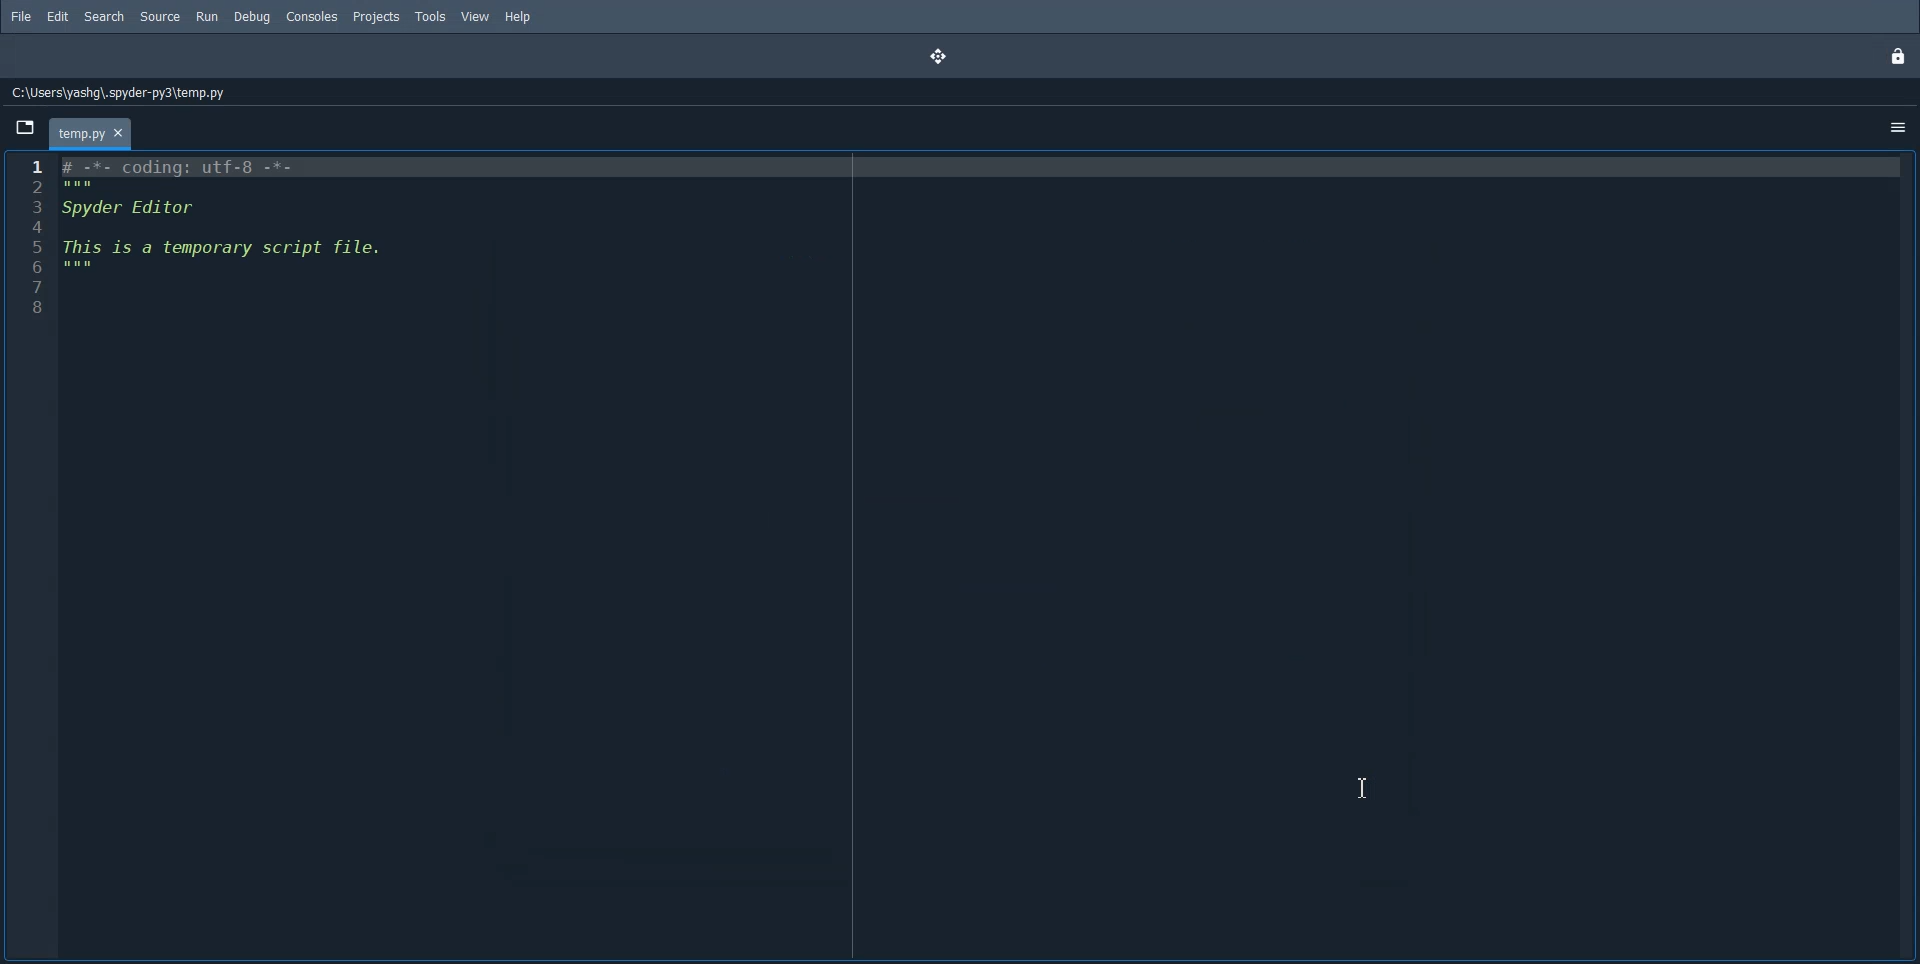 This screenshot has width=1920, height=964. I want to click on Browse tab, so click(24, 127).